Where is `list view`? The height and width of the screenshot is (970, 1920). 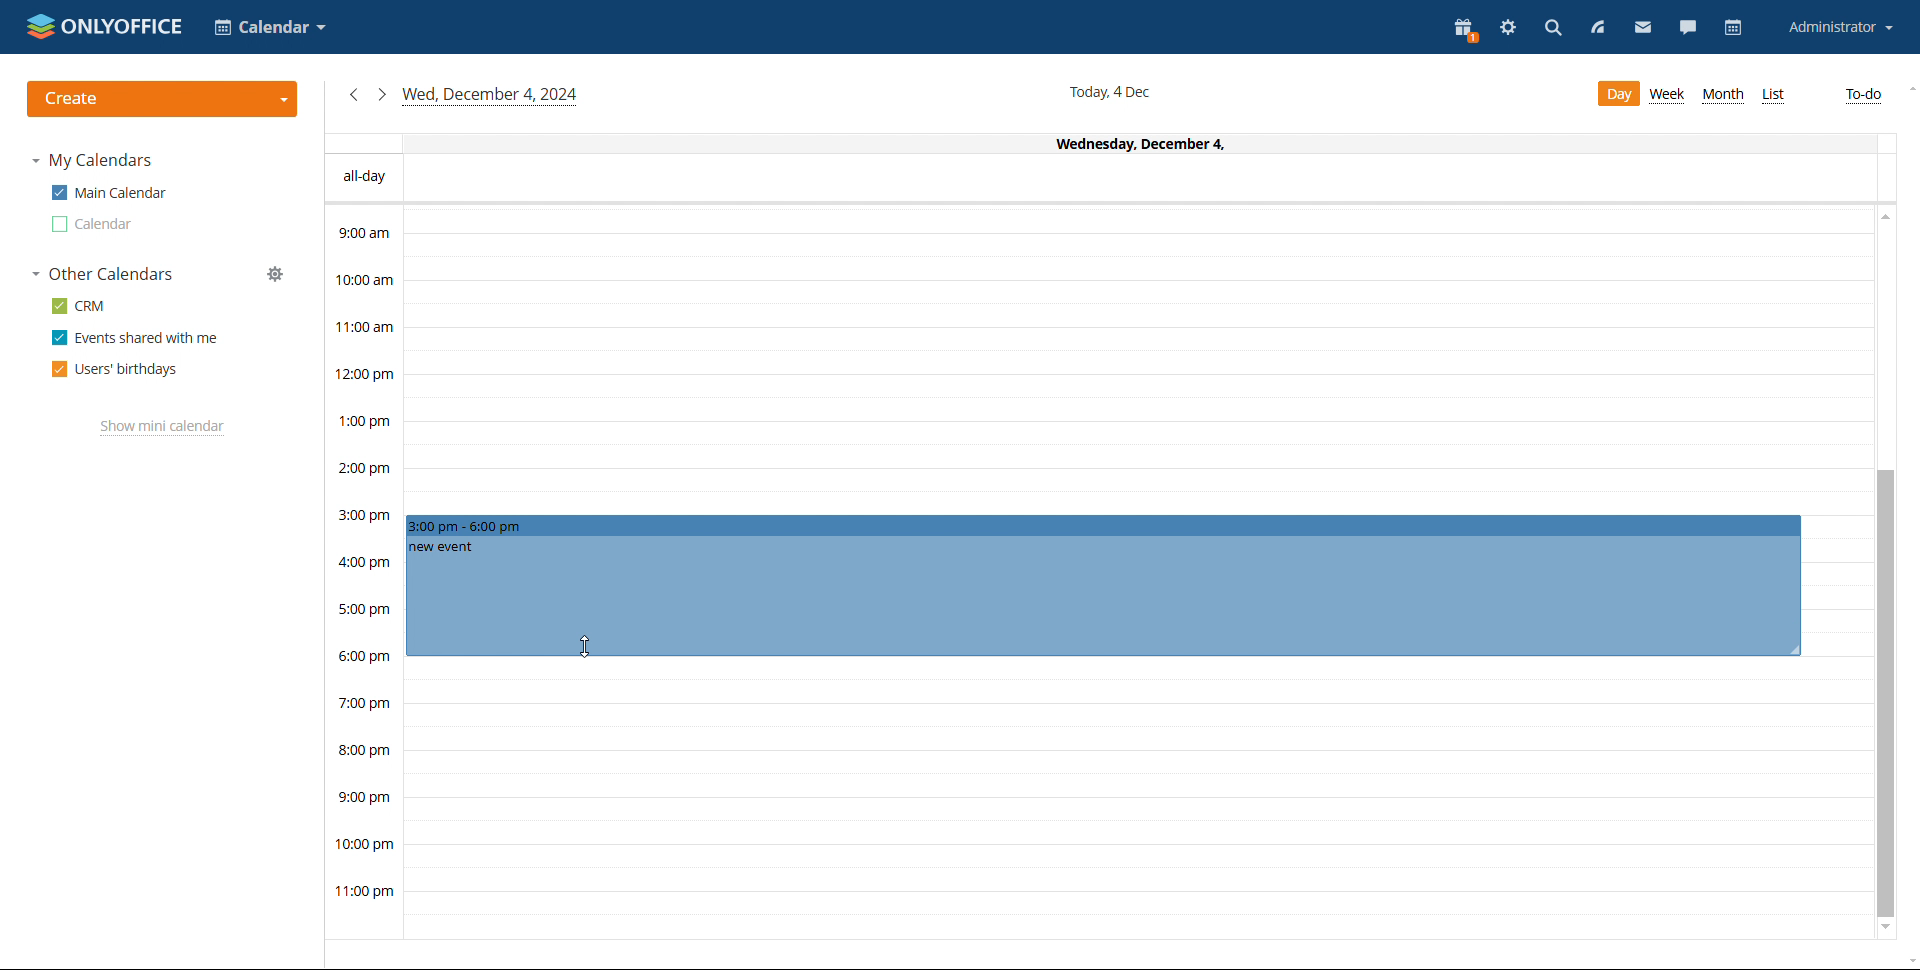
list view is located at coordinates (1772, 96).